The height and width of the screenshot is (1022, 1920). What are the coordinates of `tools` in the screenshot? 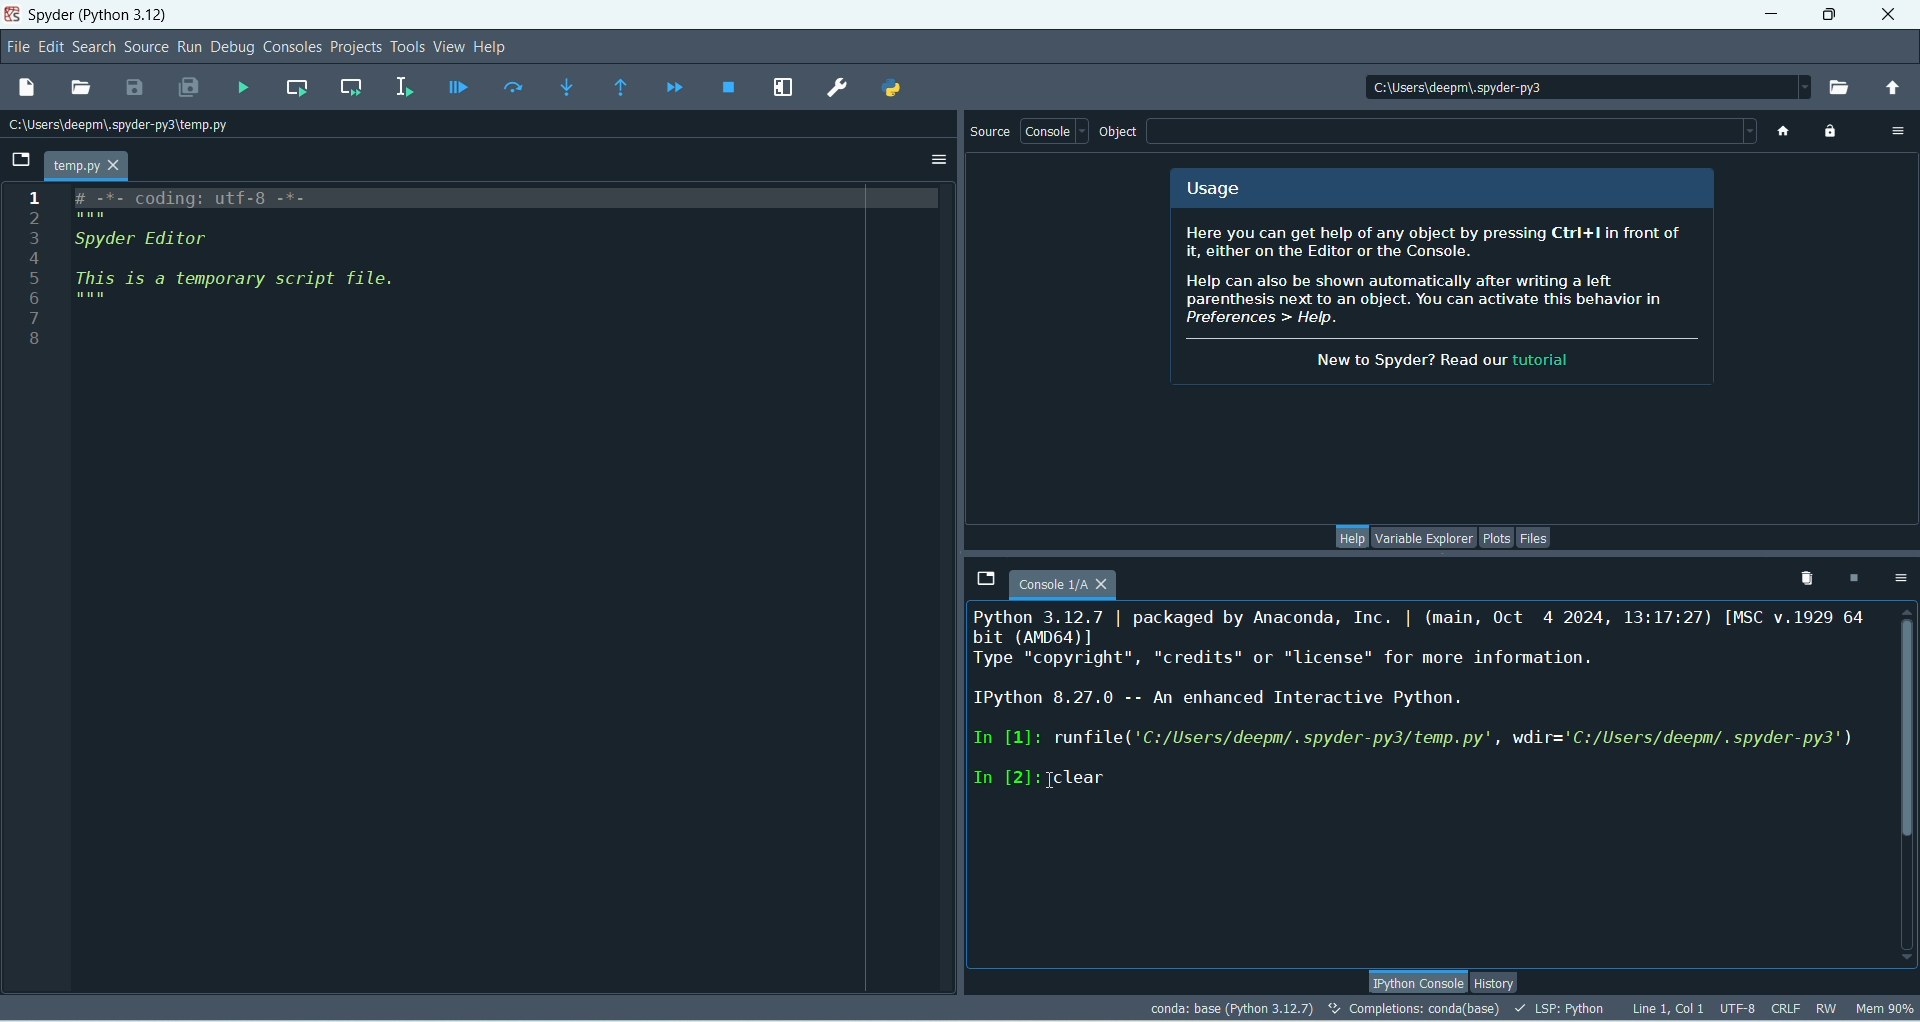 It's located at (408, 47).